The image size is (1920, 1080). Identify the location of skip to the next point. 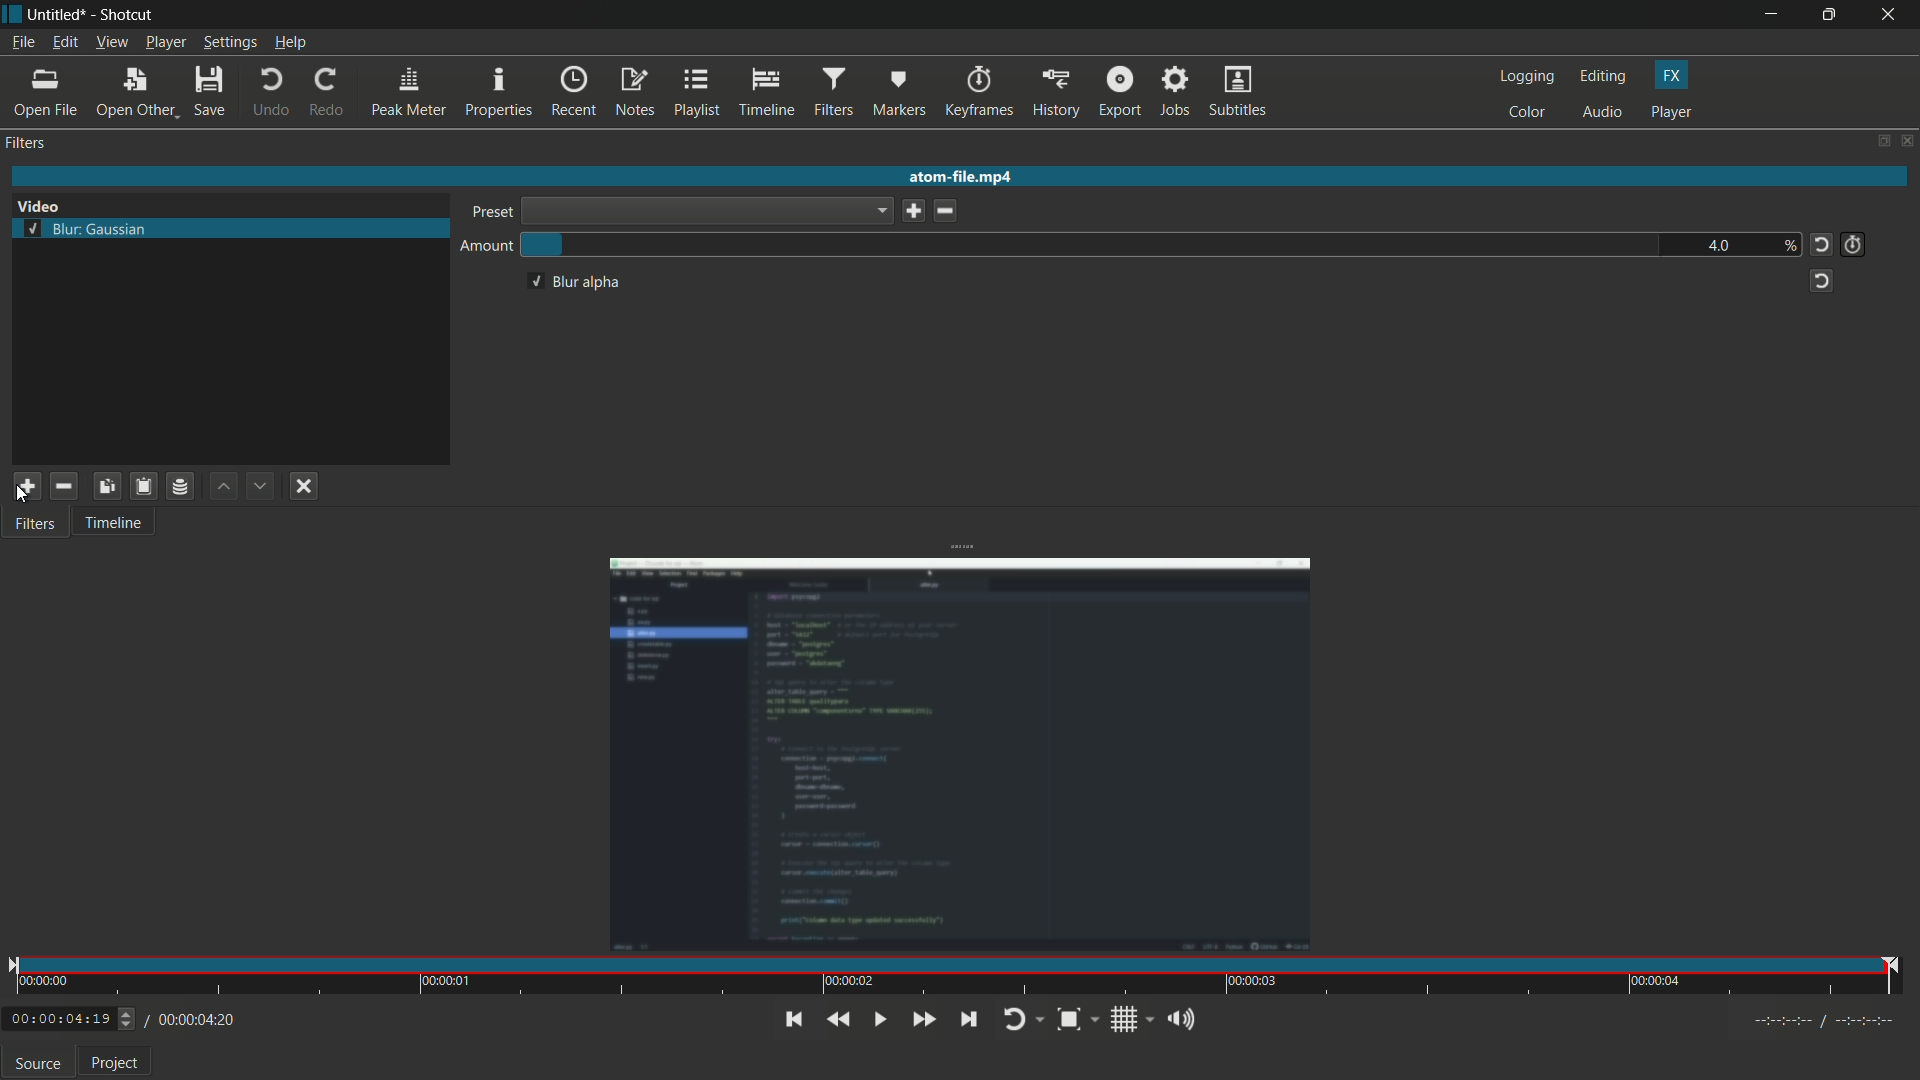
(975, 1020).